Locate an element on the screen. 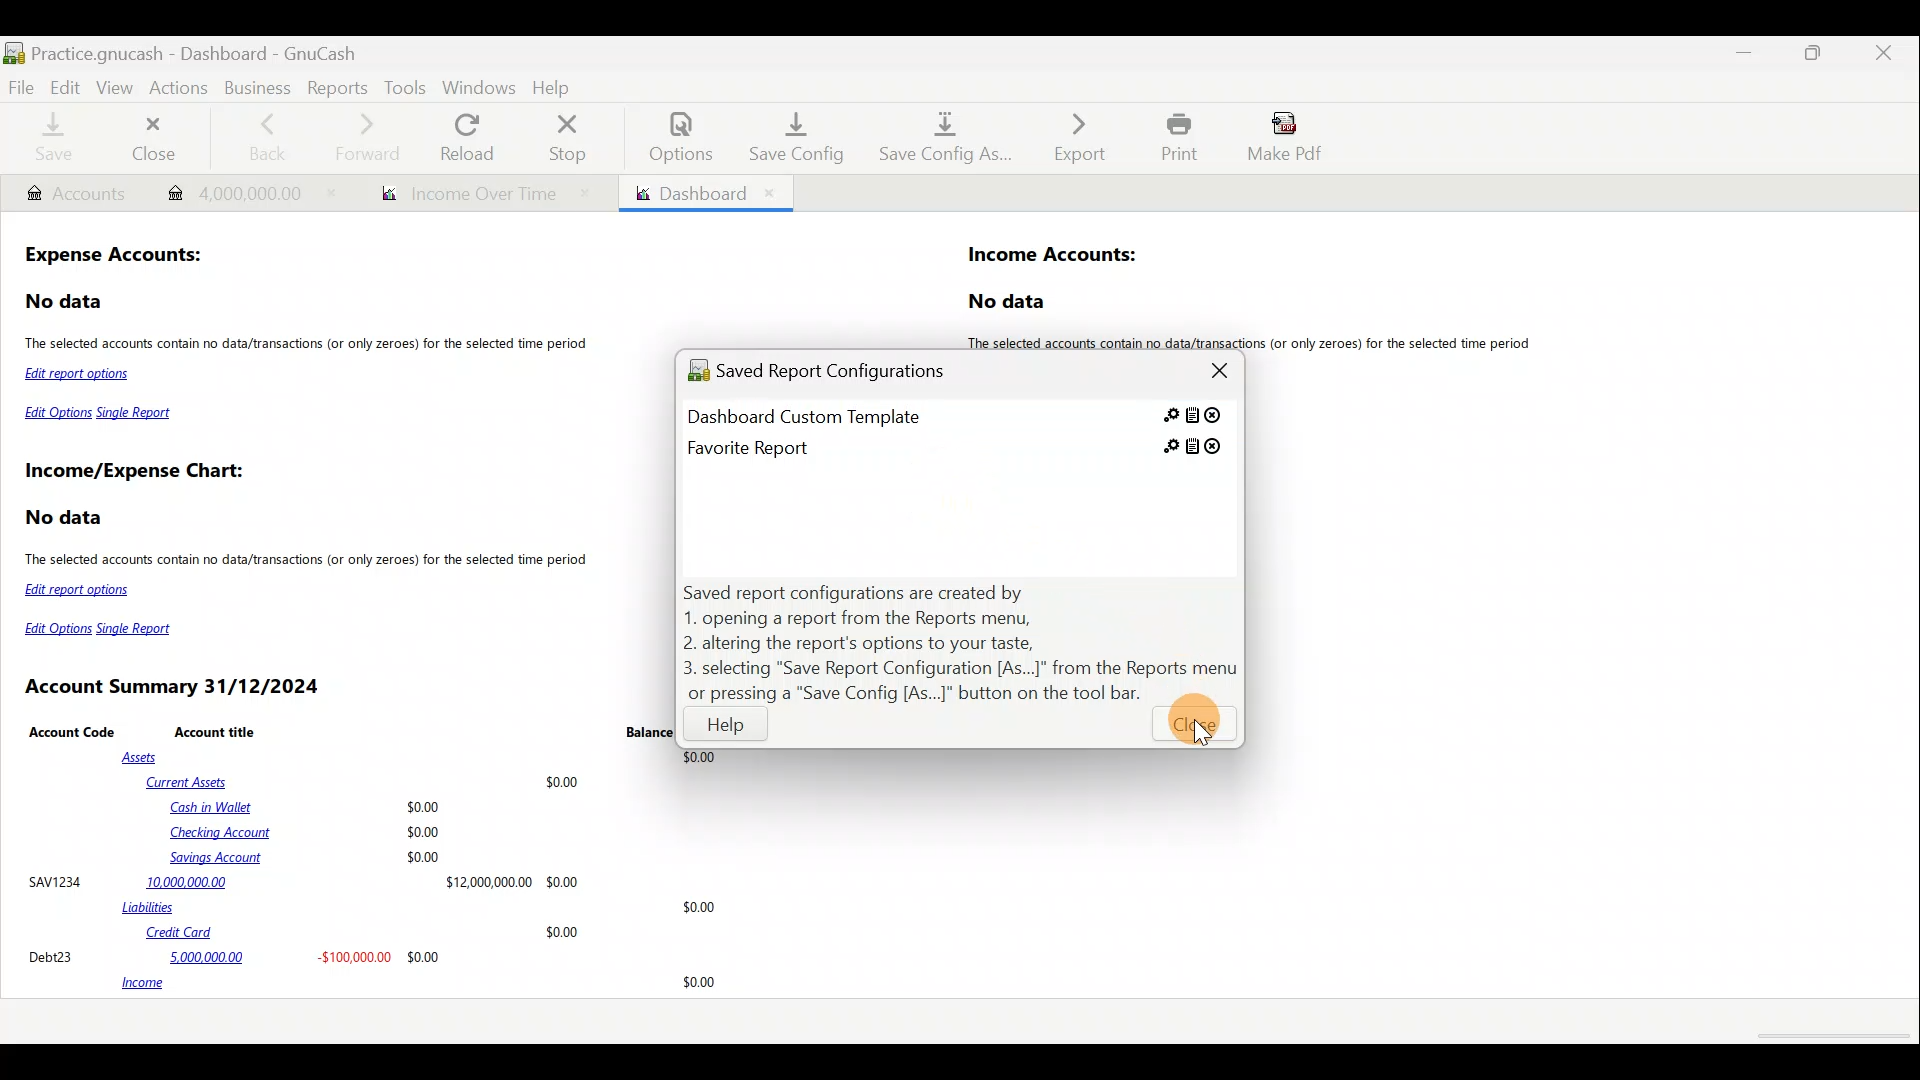 This screenshot has height=1080, width=1920. View is located at coordinates (117, 88).